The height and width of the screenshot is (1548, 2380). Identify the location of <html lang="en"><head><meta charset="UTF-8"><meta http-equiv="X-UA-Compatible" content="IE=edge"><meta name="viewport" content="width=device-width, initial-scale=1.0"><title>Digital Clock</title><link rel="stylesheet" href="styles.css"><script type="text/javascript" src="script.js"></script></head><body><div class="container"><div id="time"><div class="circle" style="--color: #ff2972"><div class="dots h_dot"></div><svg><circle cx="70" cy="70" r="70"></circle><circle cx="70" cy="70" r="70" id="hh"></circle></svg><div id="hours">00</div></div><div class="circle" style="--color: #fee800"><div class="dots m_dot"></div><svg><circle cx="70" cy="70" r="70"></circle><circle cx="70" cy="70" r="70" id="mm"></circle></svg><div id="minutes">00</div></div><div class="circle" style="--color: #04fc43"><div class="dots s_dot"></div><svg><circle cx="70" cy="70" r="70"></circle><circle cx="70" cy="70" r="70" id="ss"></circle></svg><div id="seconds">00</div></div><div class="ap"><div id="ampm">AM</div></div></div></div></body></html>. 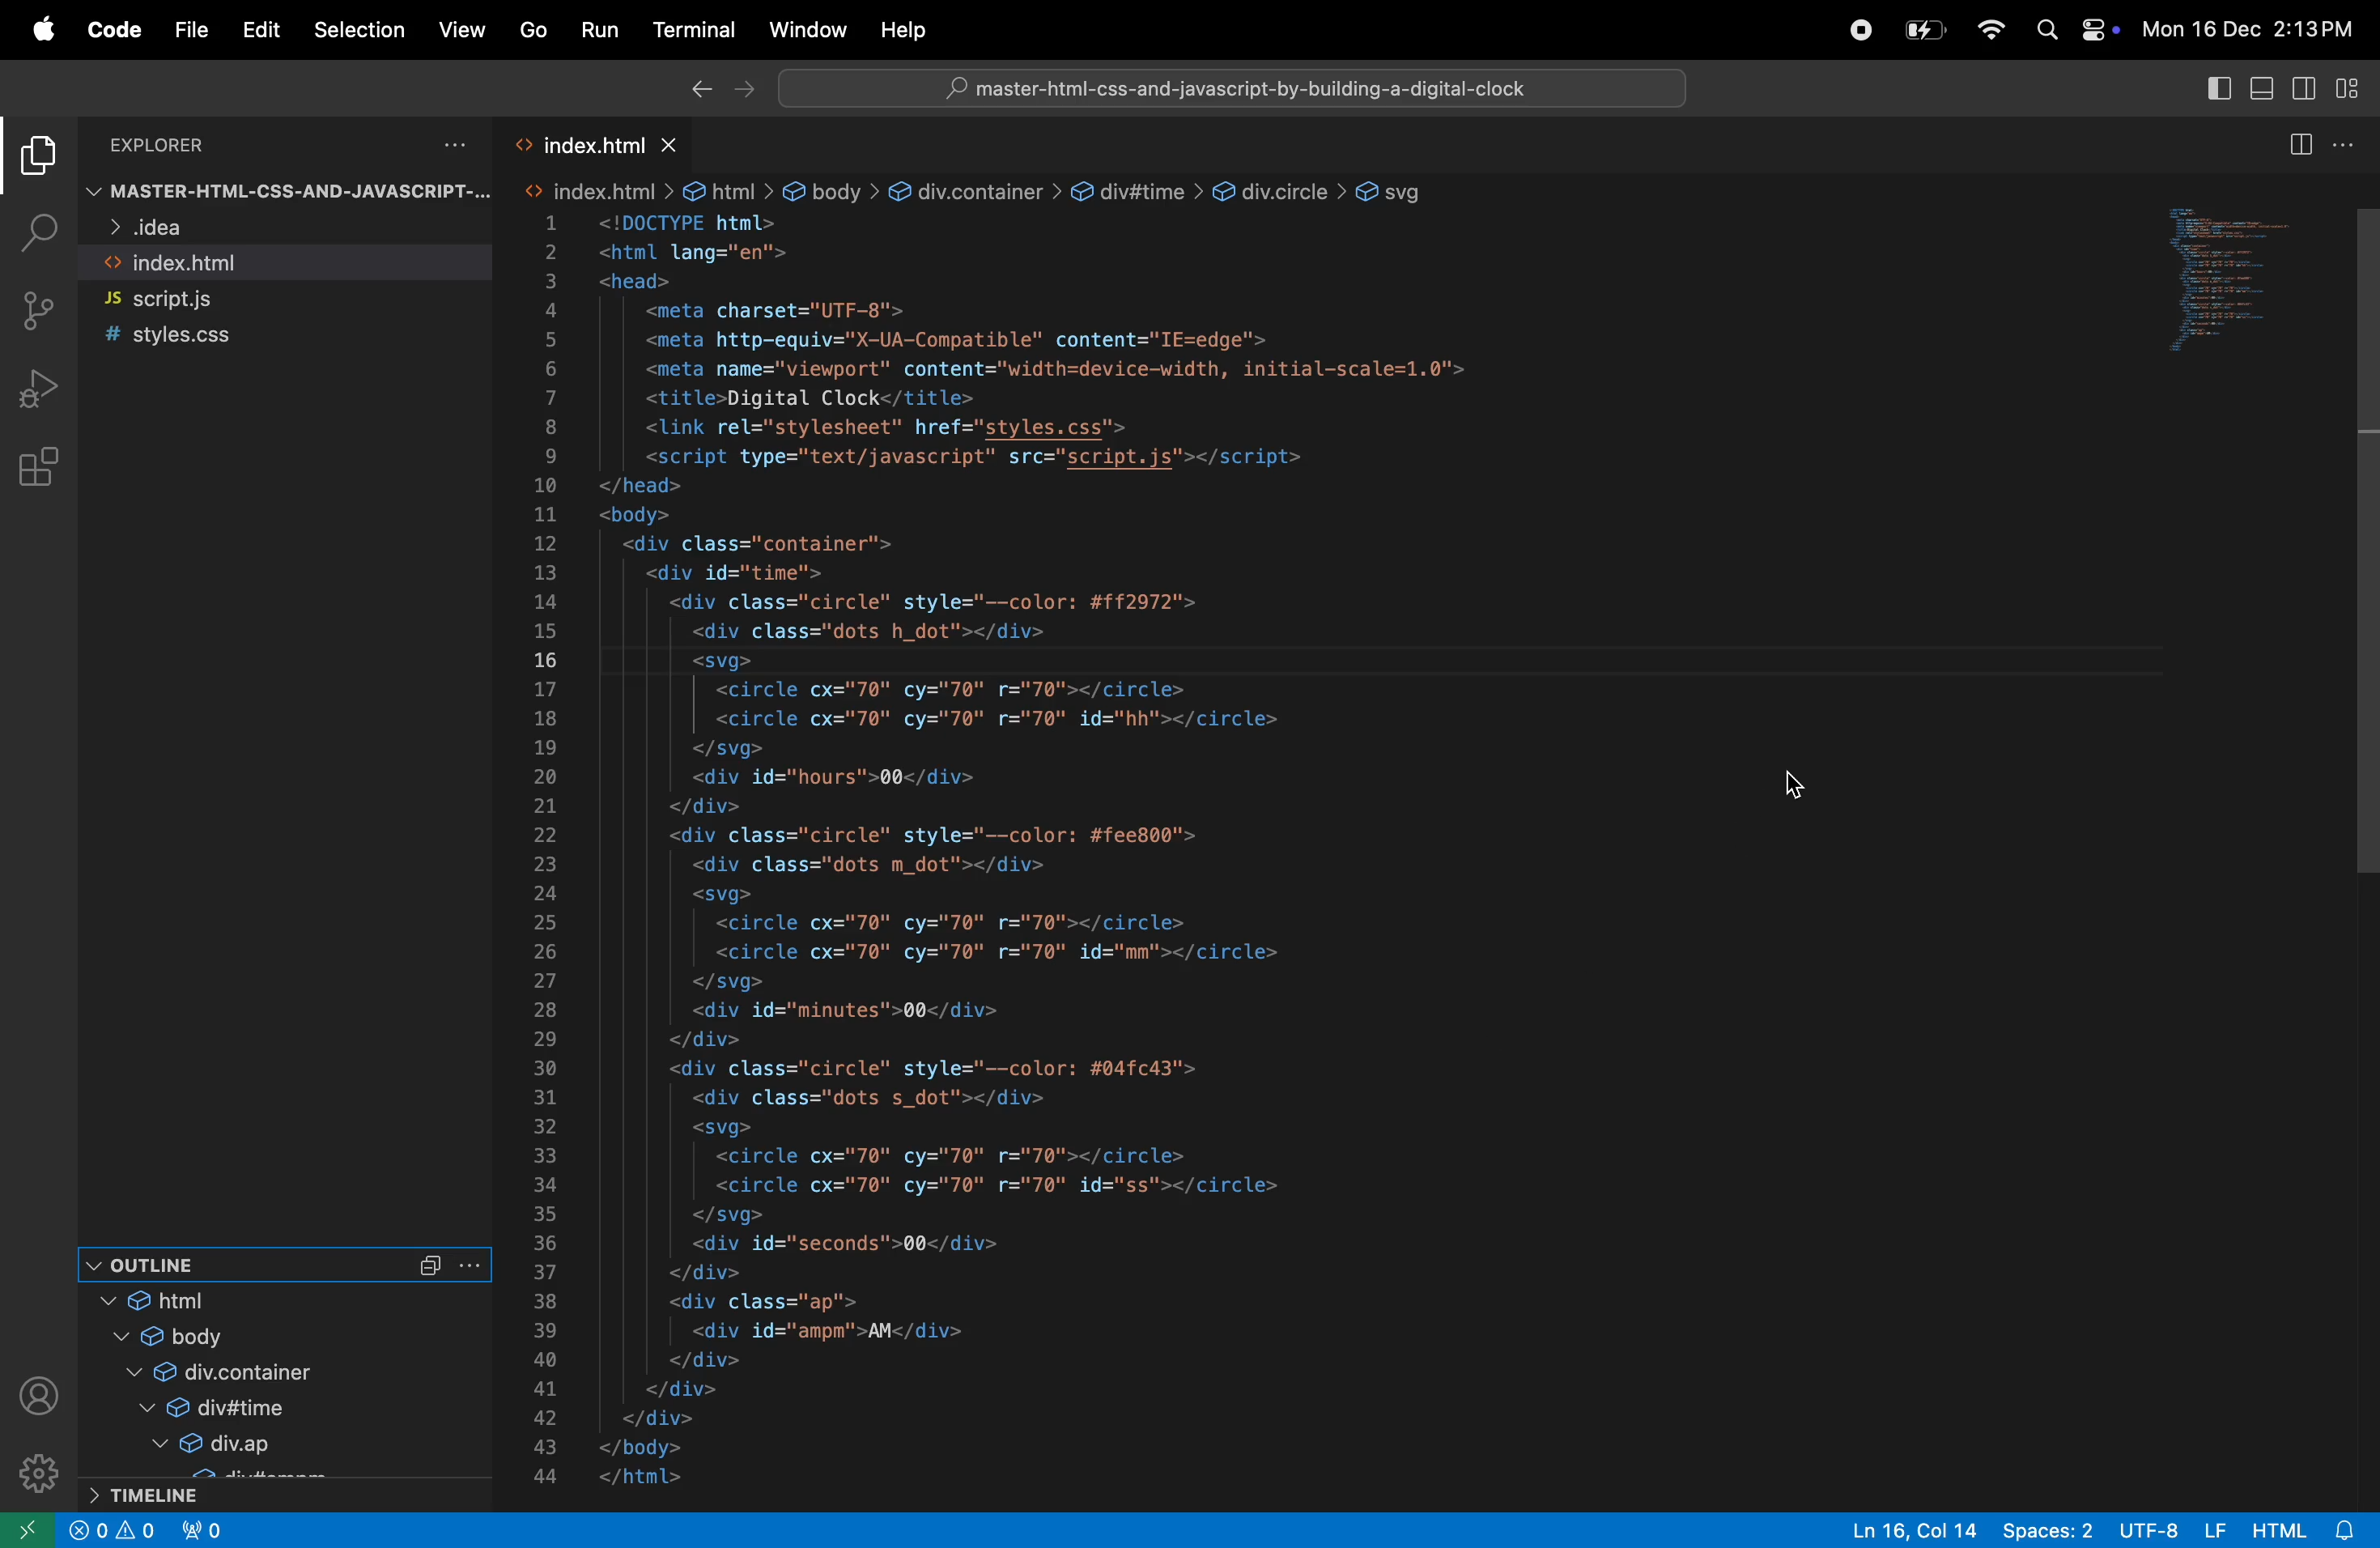
(1036, 853).